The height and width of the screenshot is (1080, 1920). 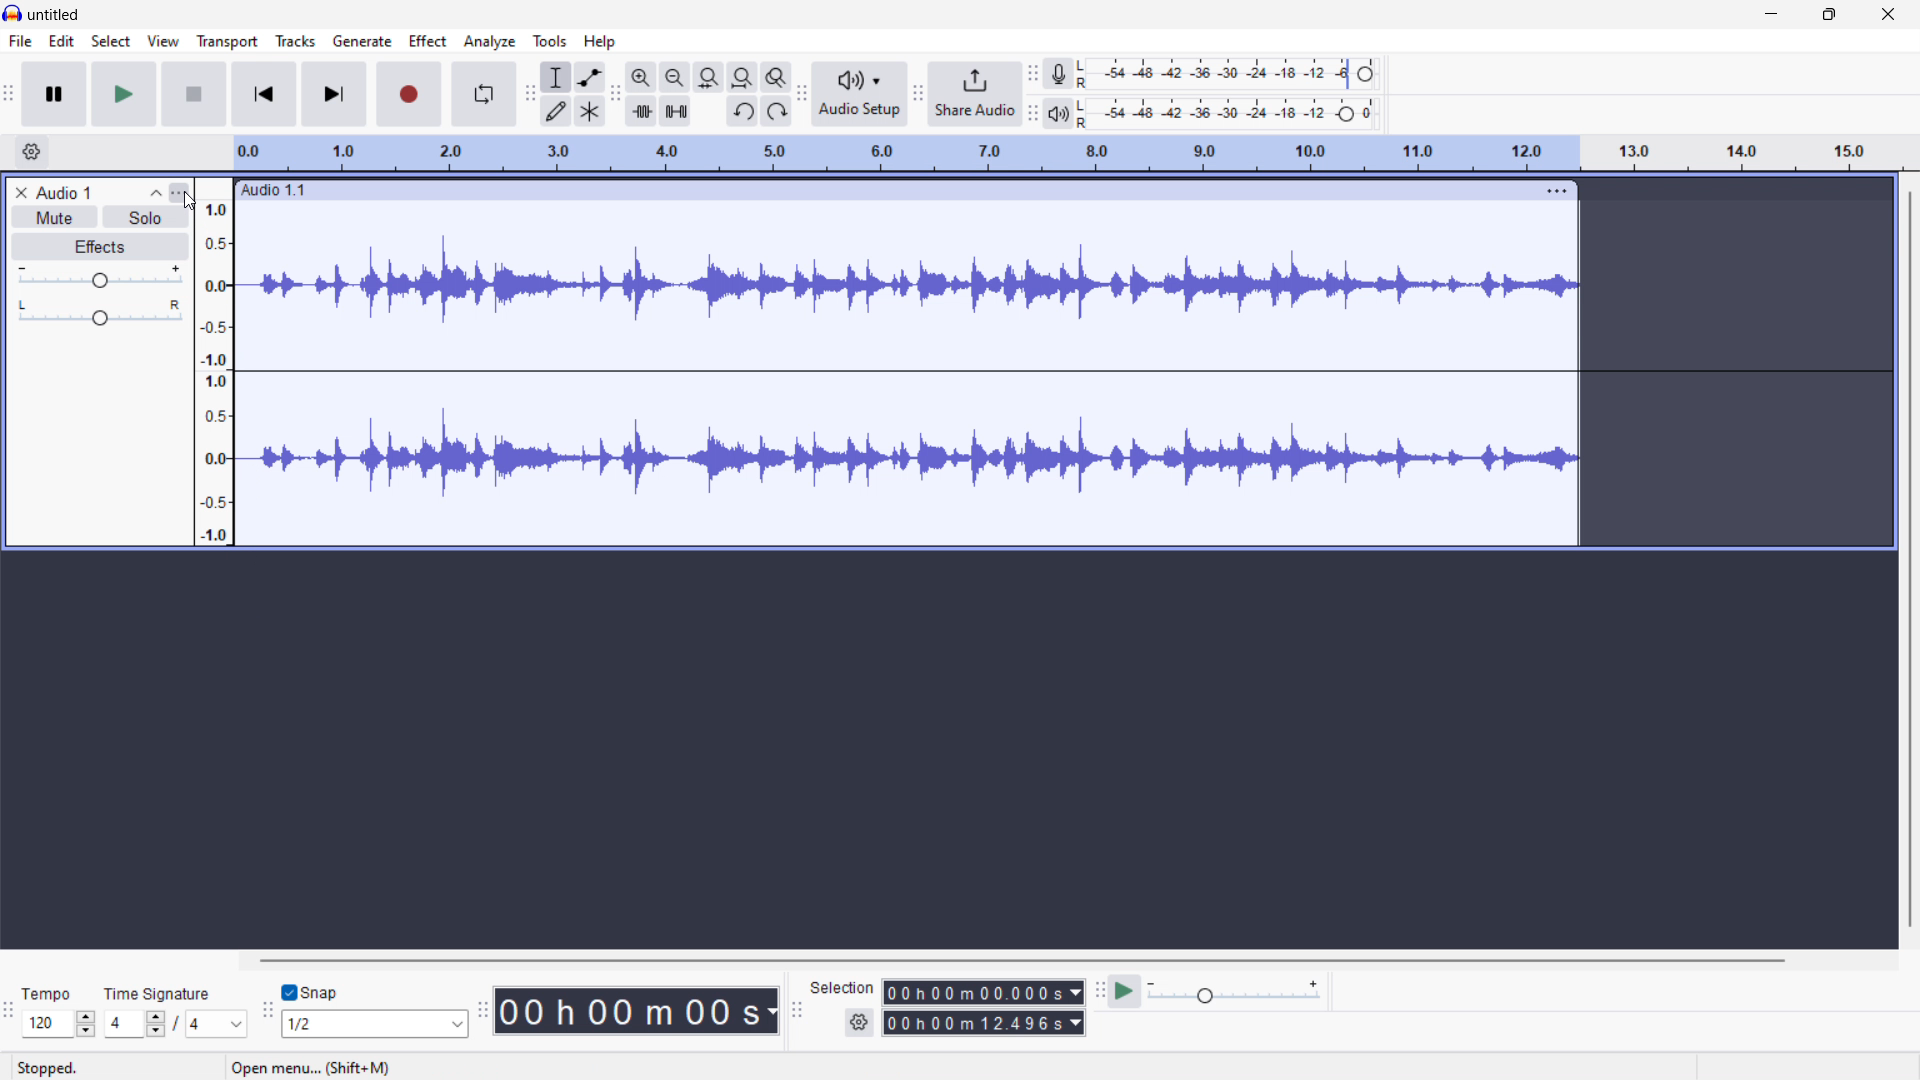 What do you see at coordinates (100, 247) in the screenshot?
I see `effects` at bounding box center [100, 247].